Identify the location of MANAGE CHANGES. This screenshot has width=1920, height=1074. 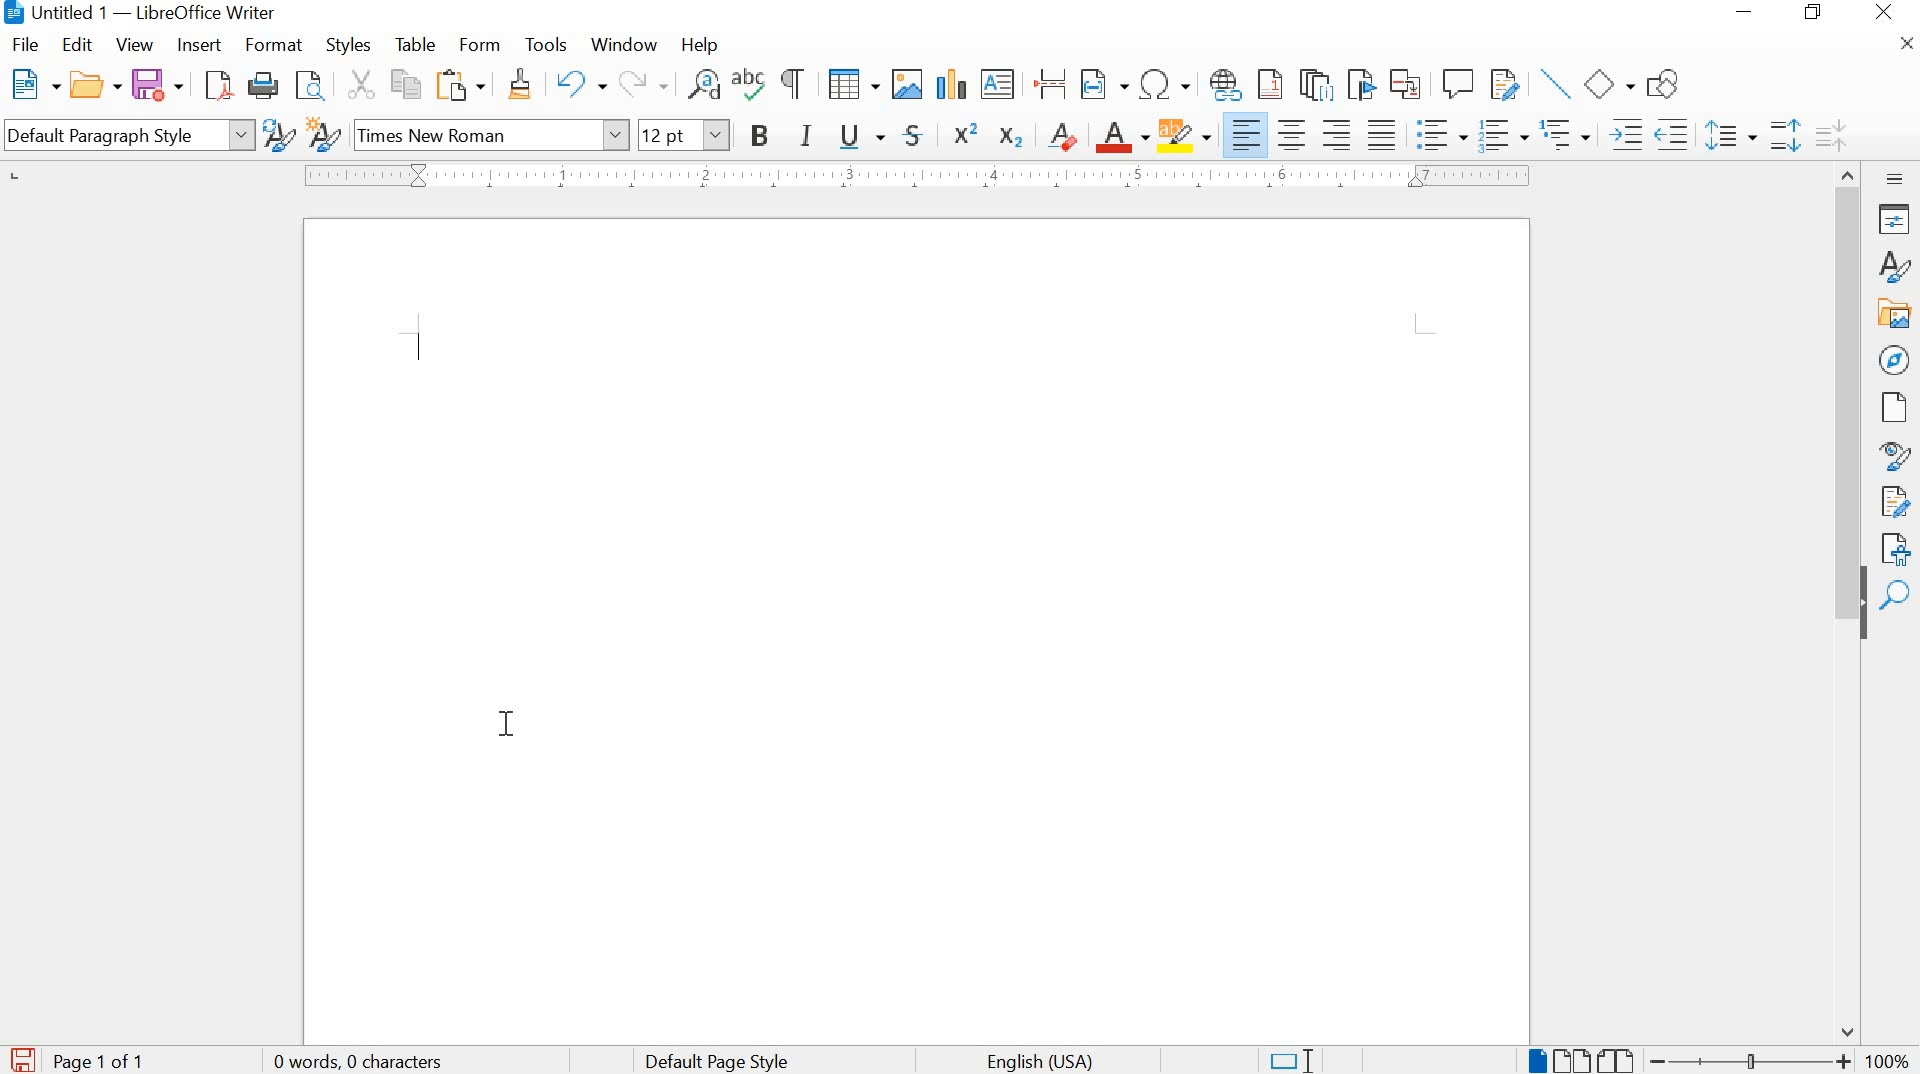
(1897, 500).